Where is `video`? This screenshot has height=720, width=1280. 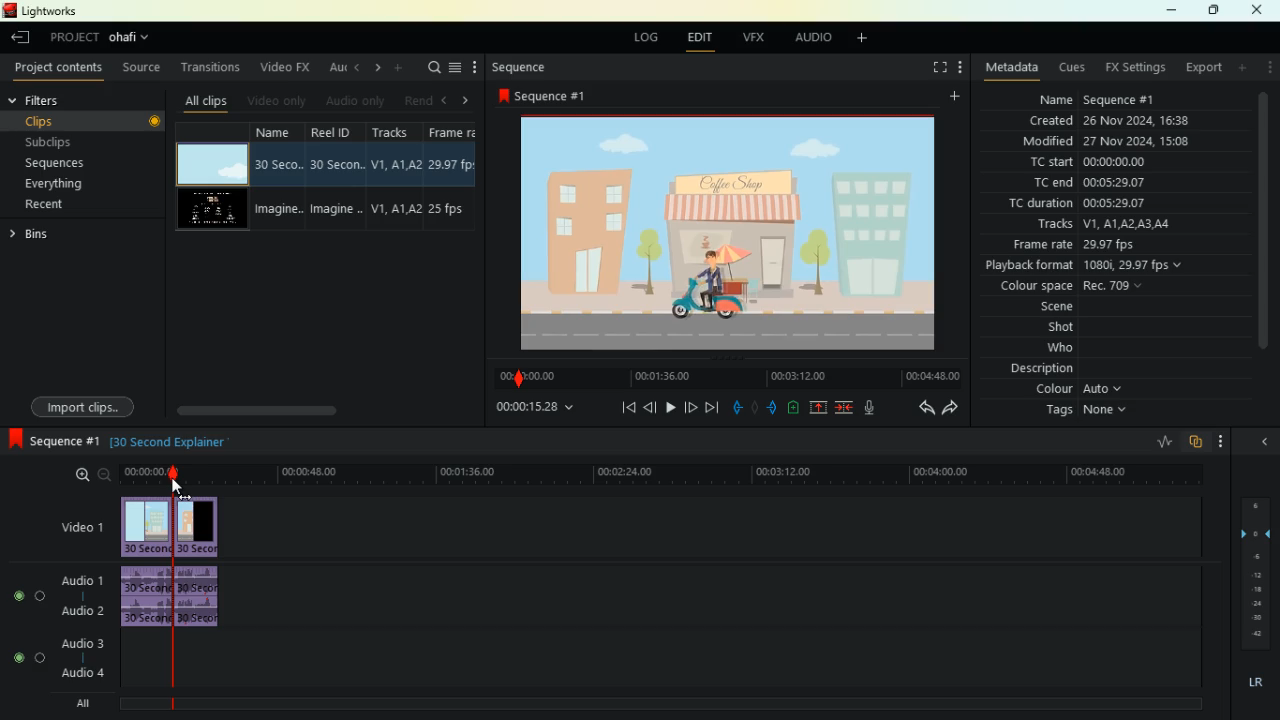
video is located at coordinates (213, 162).